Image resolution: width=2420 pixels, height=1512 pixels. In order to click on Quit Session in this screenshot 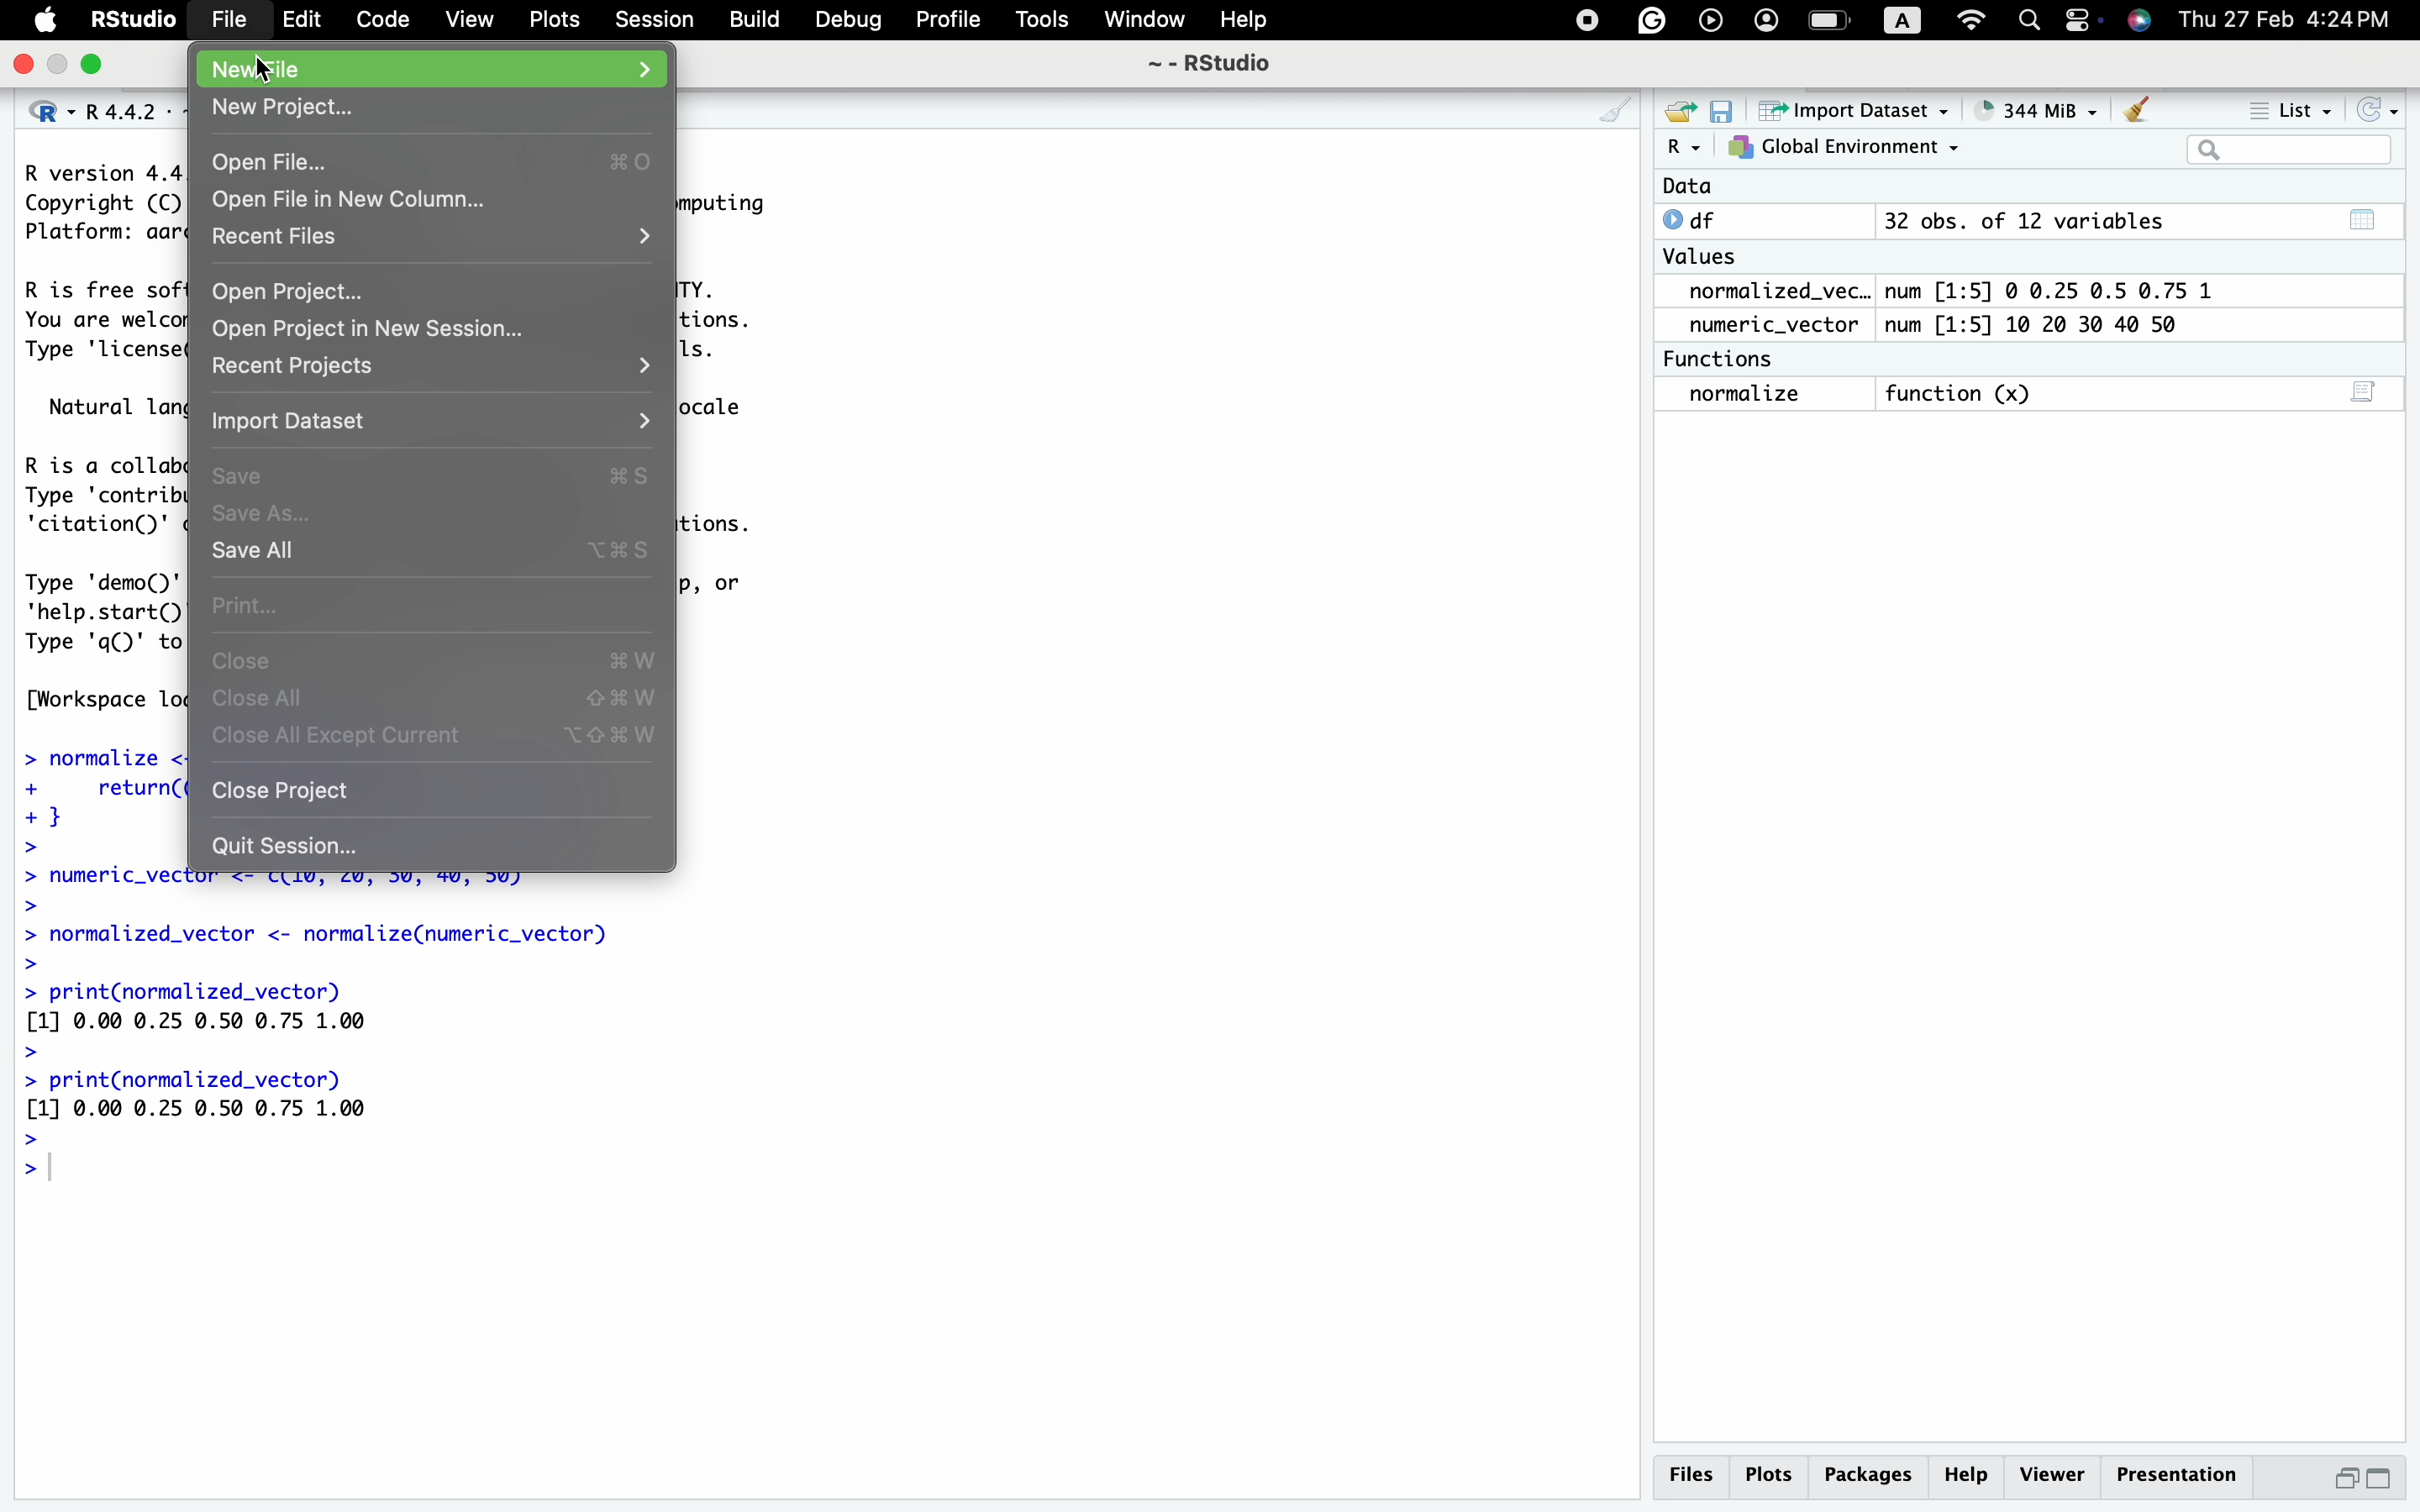, I will do `click(291, 847)`.